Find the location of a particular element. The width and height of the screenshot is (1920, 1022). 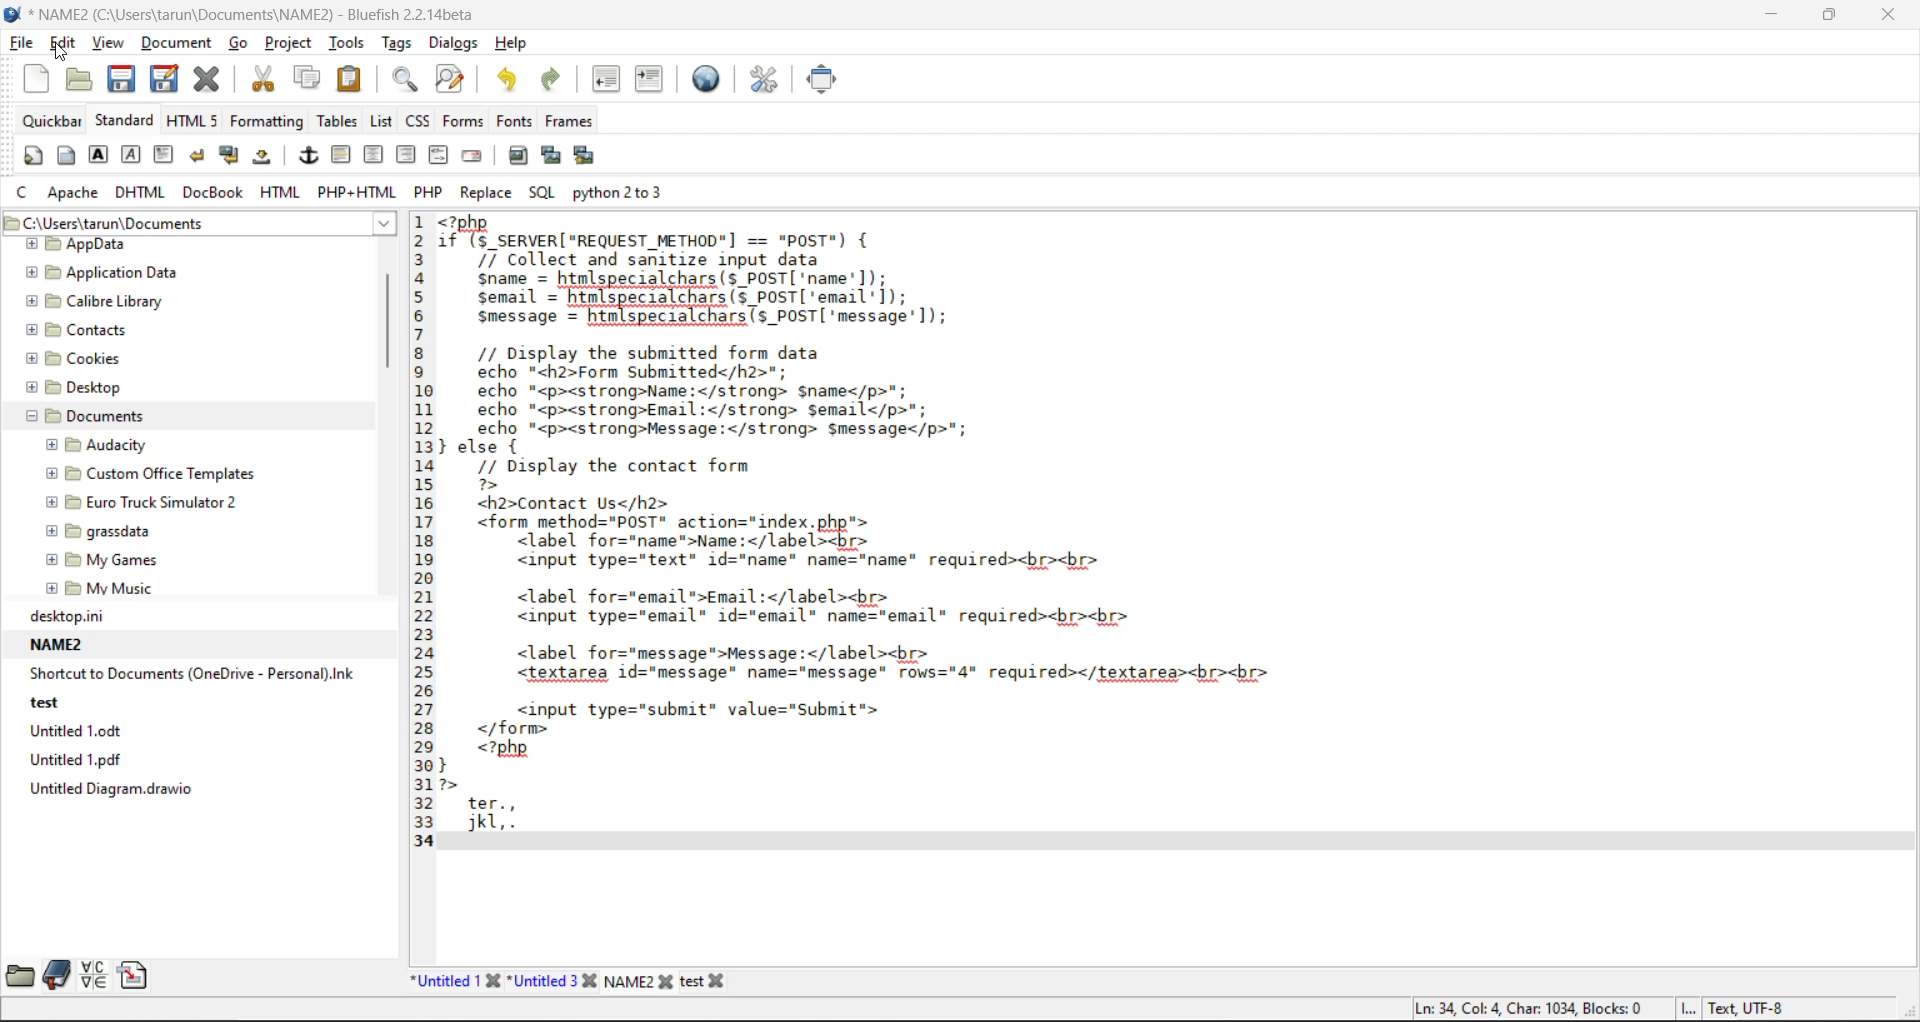

close file is located at coordinates (208, 80).